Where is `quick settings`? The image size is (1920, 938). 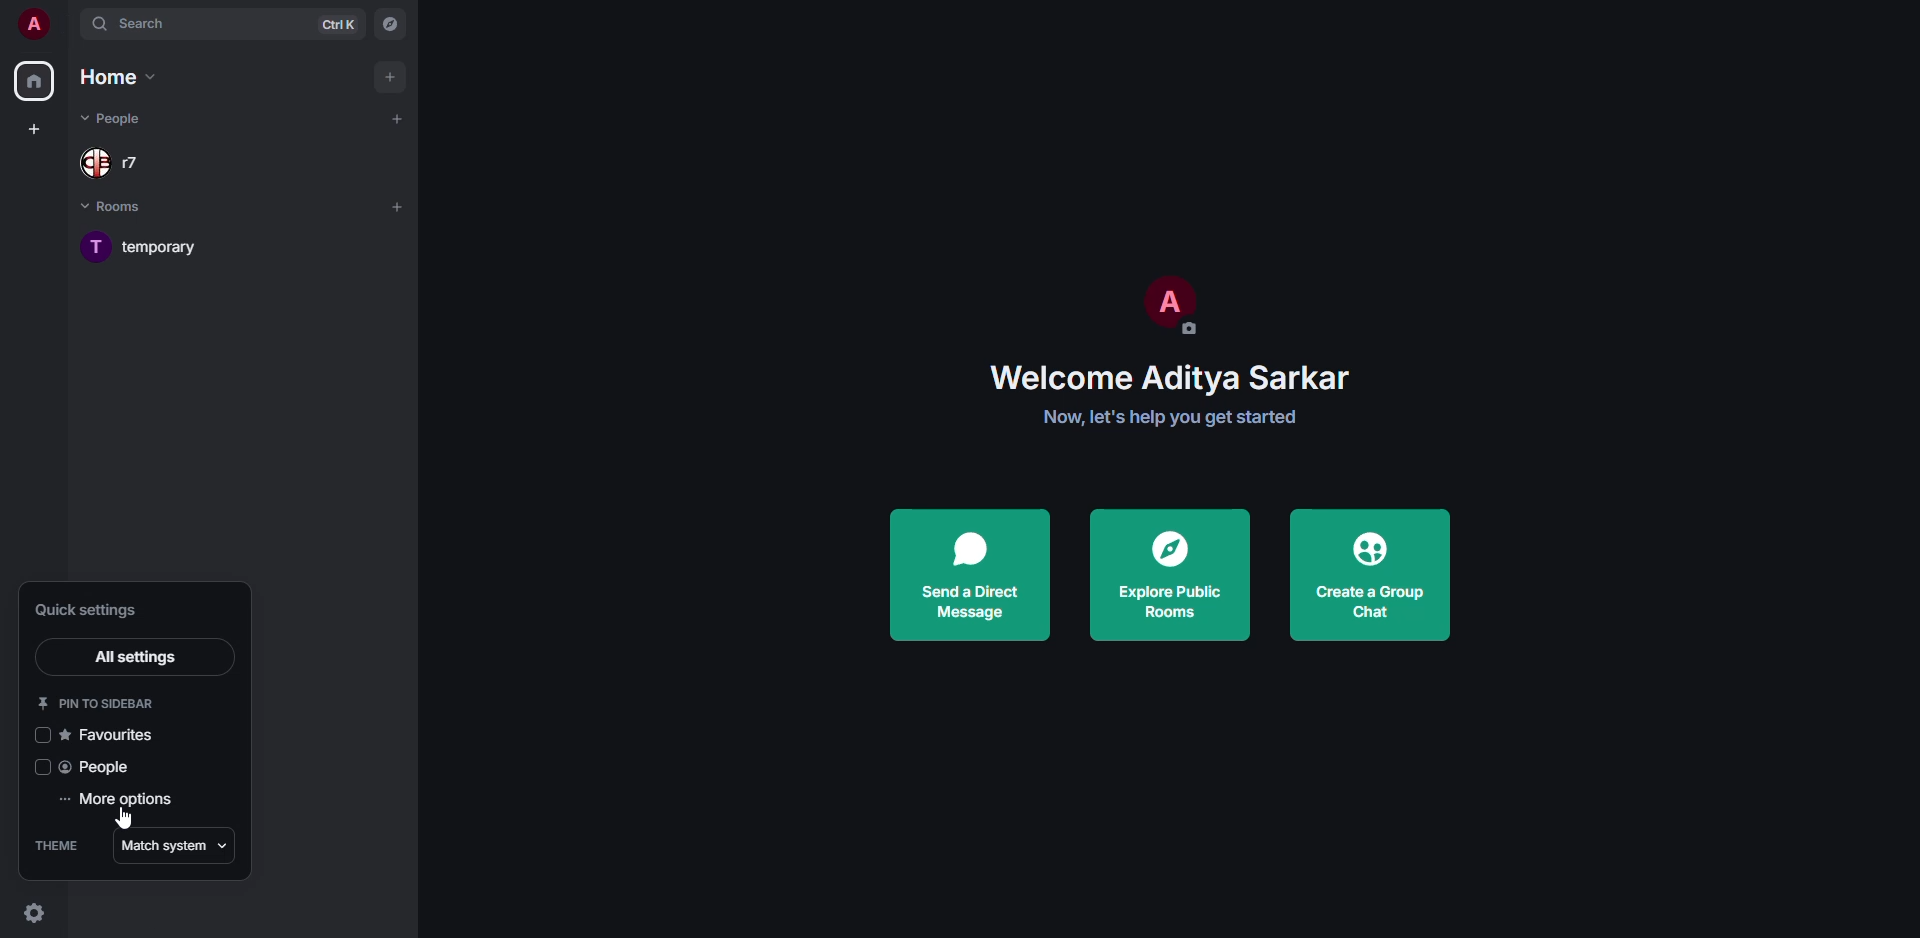
quick settings is located at coordinates (90, 610).